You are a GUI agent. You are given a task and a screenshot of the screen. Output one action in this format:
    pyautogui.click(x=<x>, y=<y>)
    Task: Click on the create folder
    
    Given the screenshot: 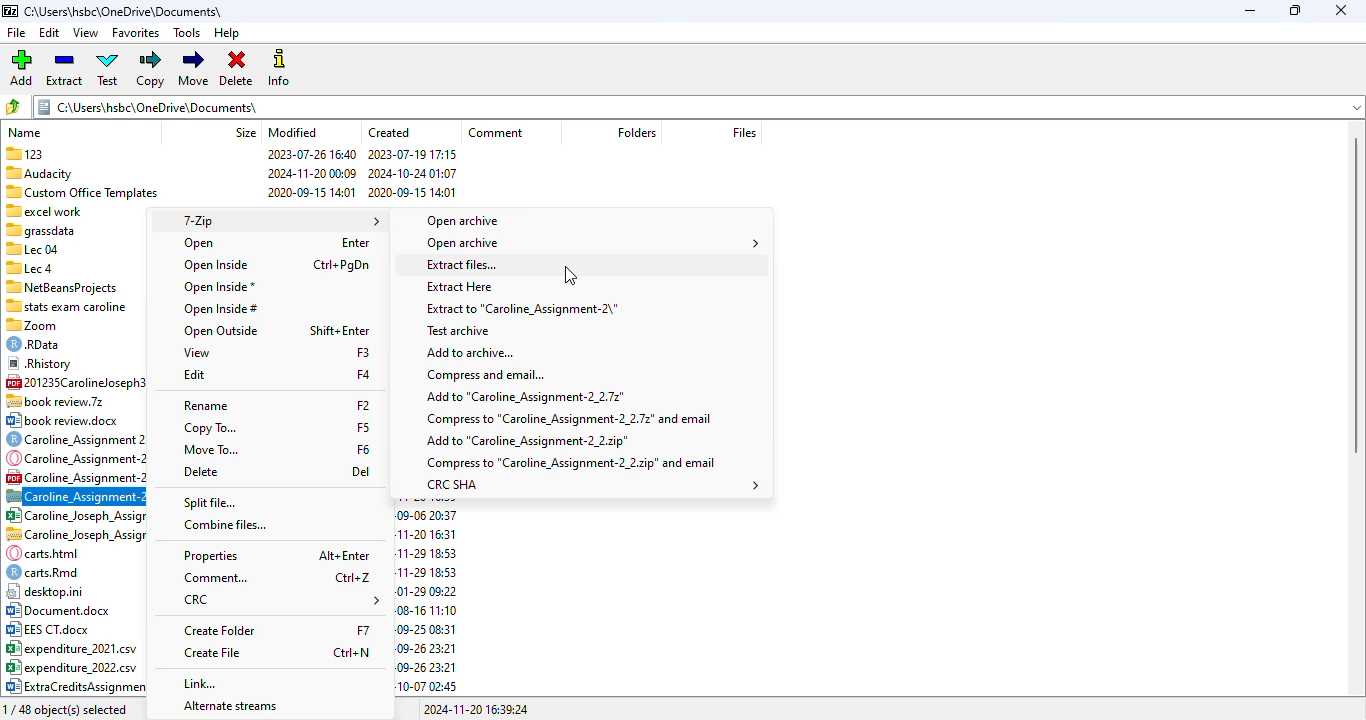 What is the action you would take?
    pyautogui.click(x=219, y=631)
    